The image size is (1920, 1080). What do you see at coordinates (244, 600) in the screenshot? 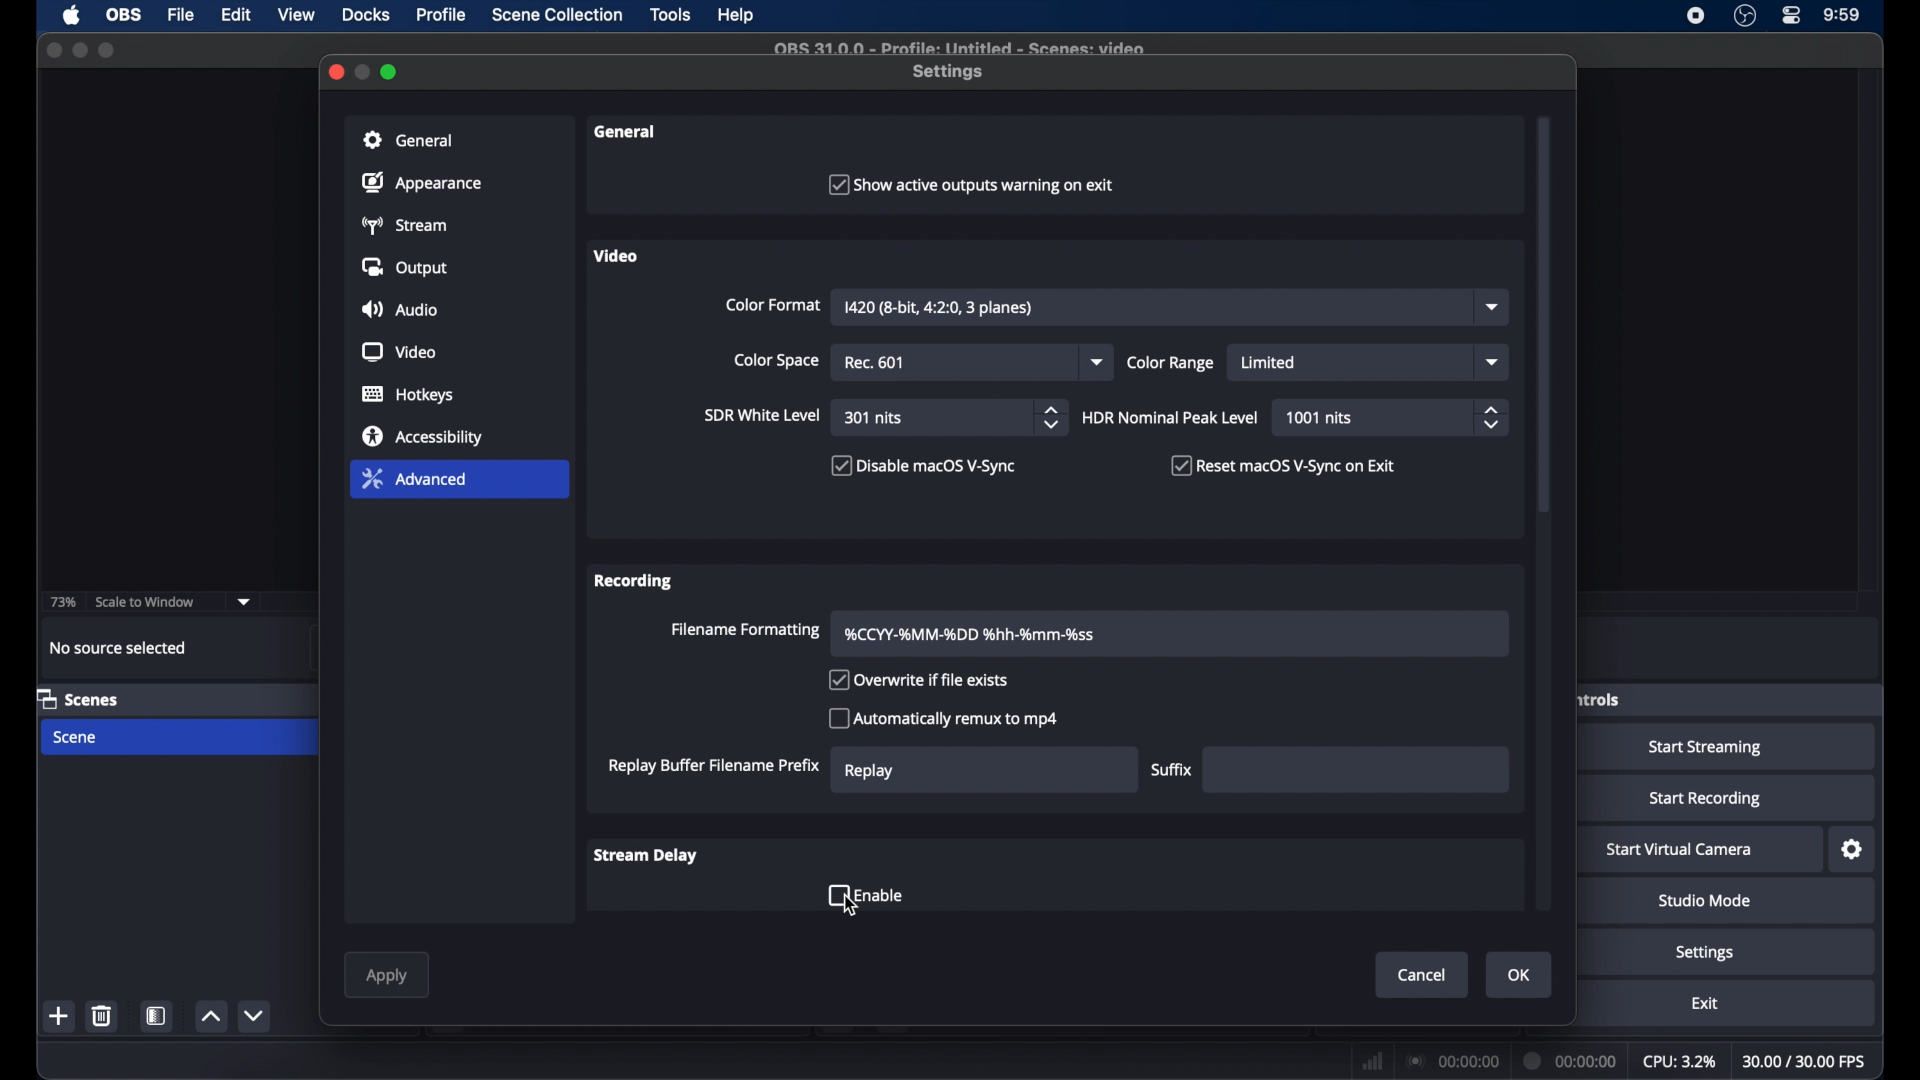
I see `dropdown` at bounding box center [244, 600].